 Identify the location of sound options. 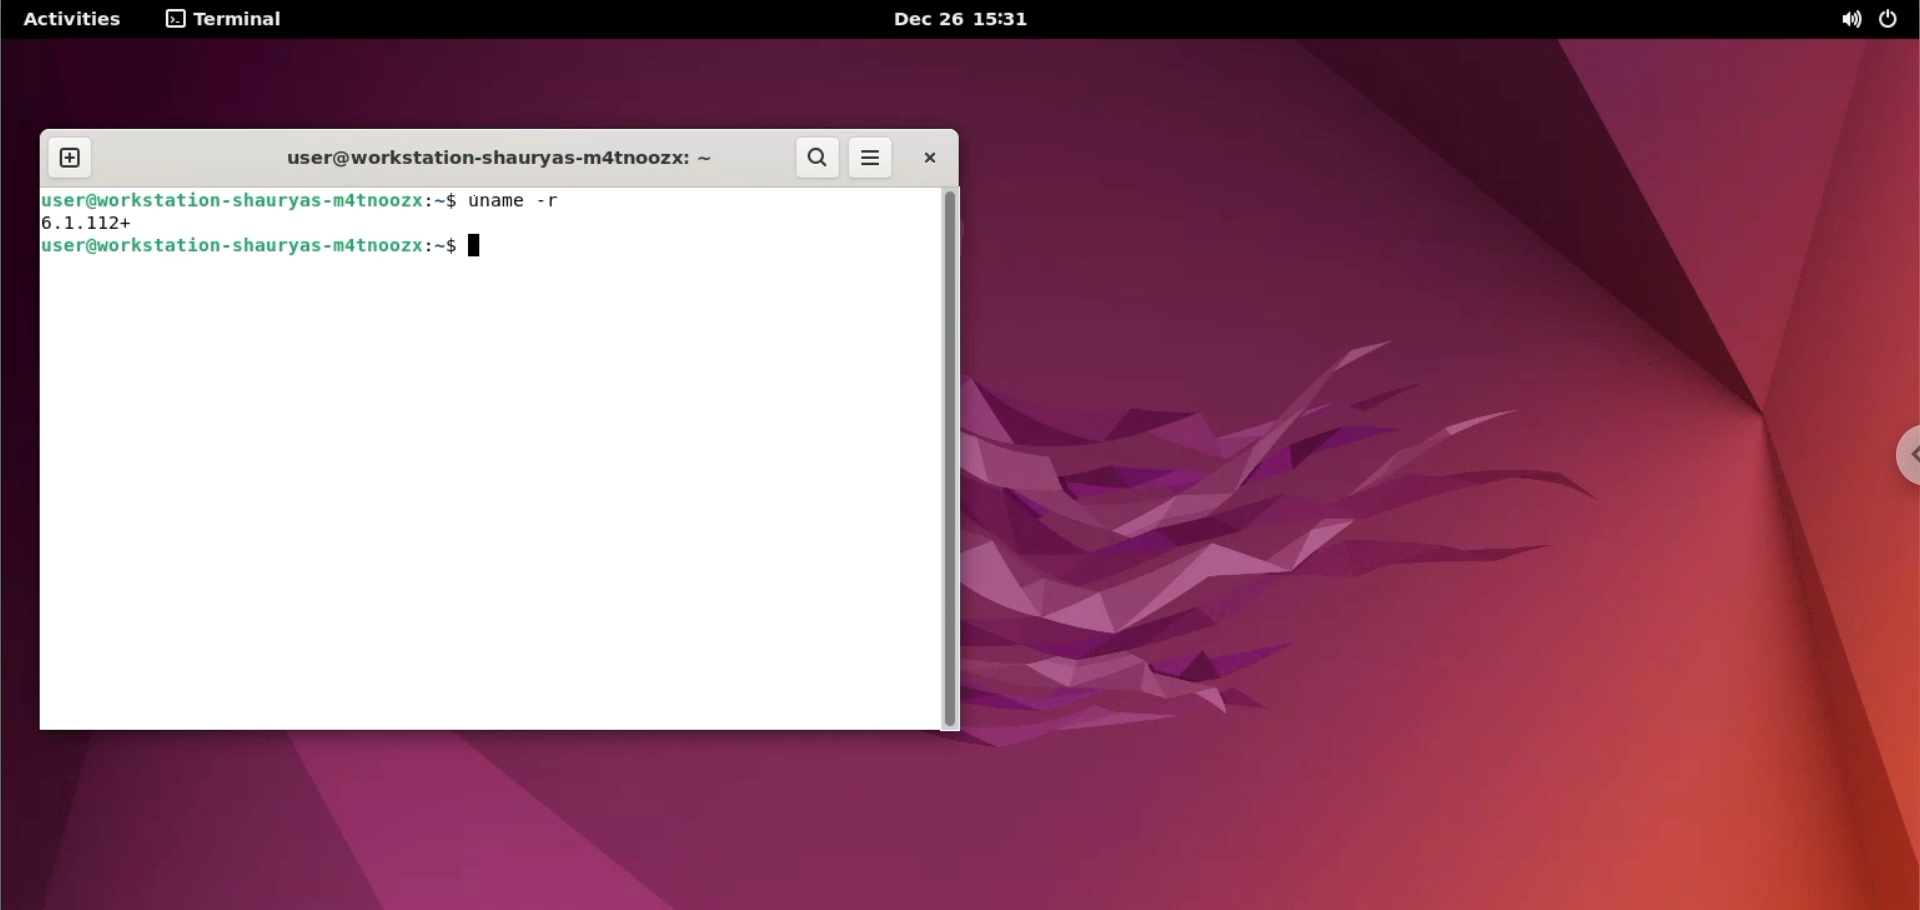
(1849, 21).